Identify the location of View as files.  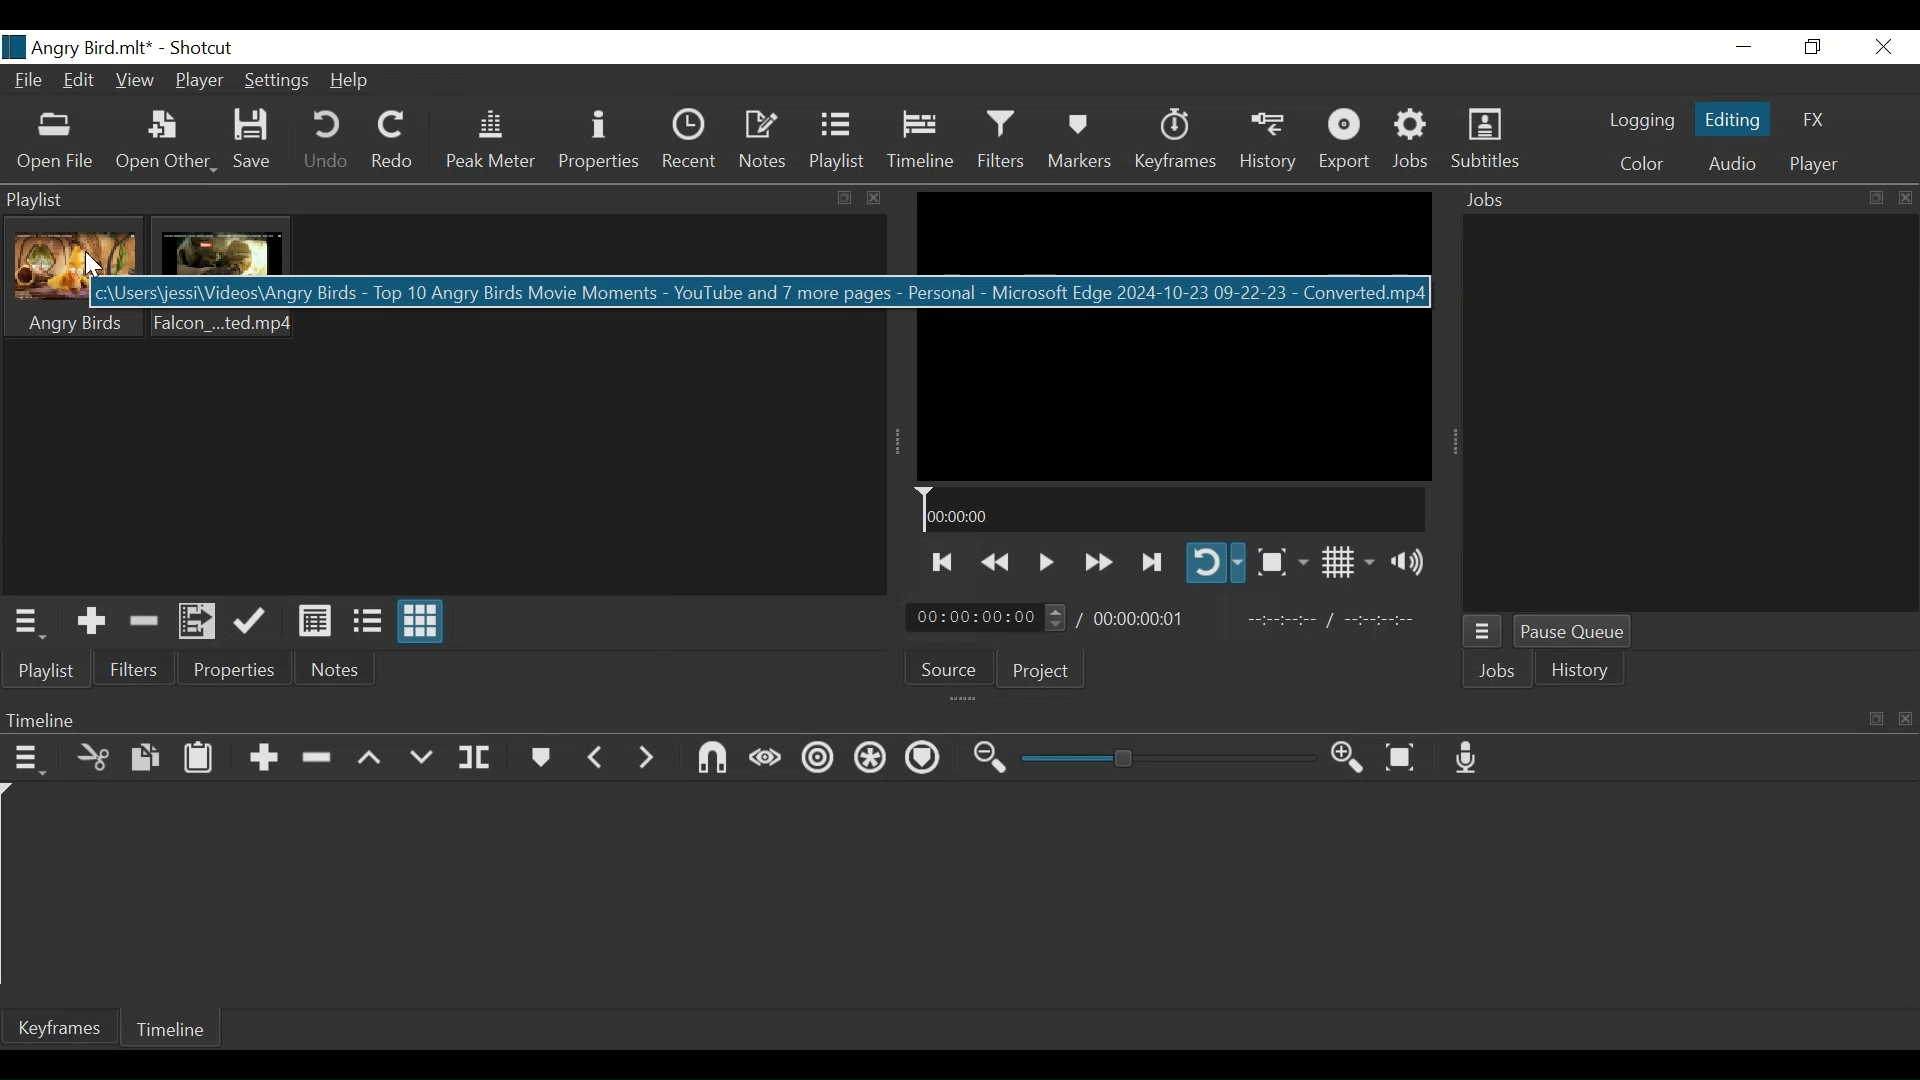
(365, 619).